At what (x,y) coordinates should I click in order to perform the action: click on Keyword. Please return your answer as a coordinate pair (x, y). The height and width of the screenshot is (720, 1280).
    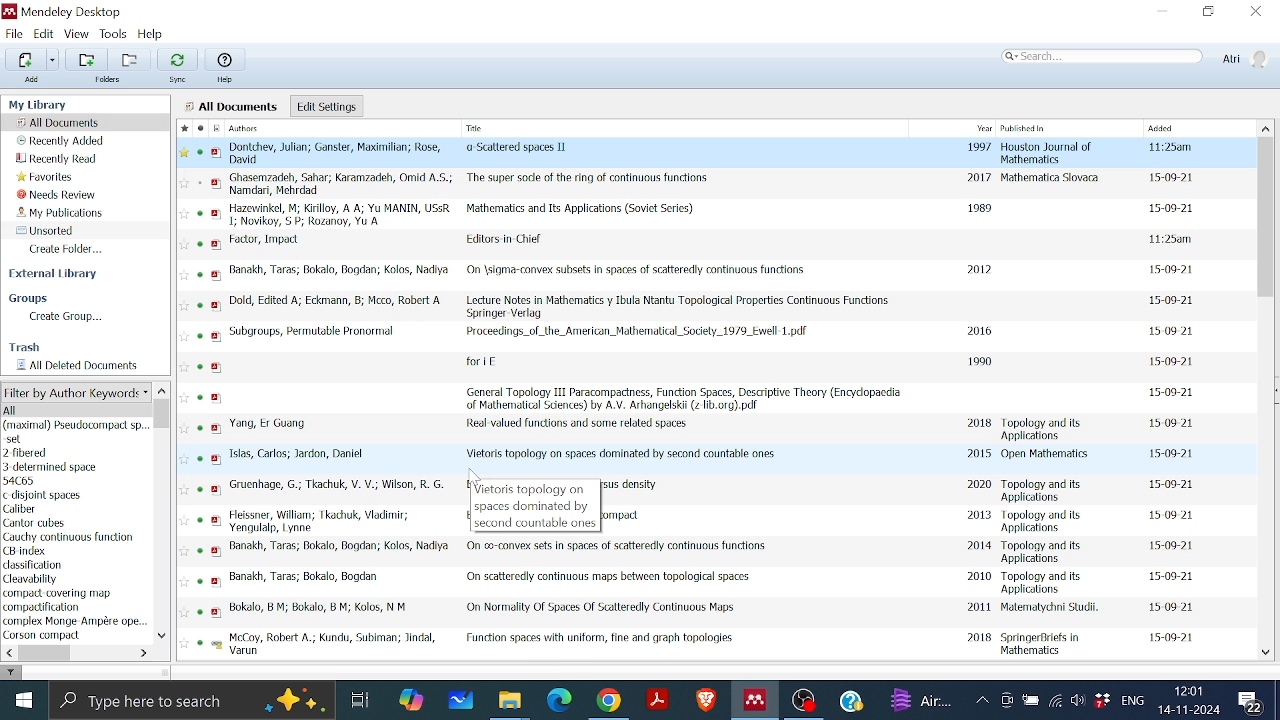
    Looking at the image, I should click on (70, 623).